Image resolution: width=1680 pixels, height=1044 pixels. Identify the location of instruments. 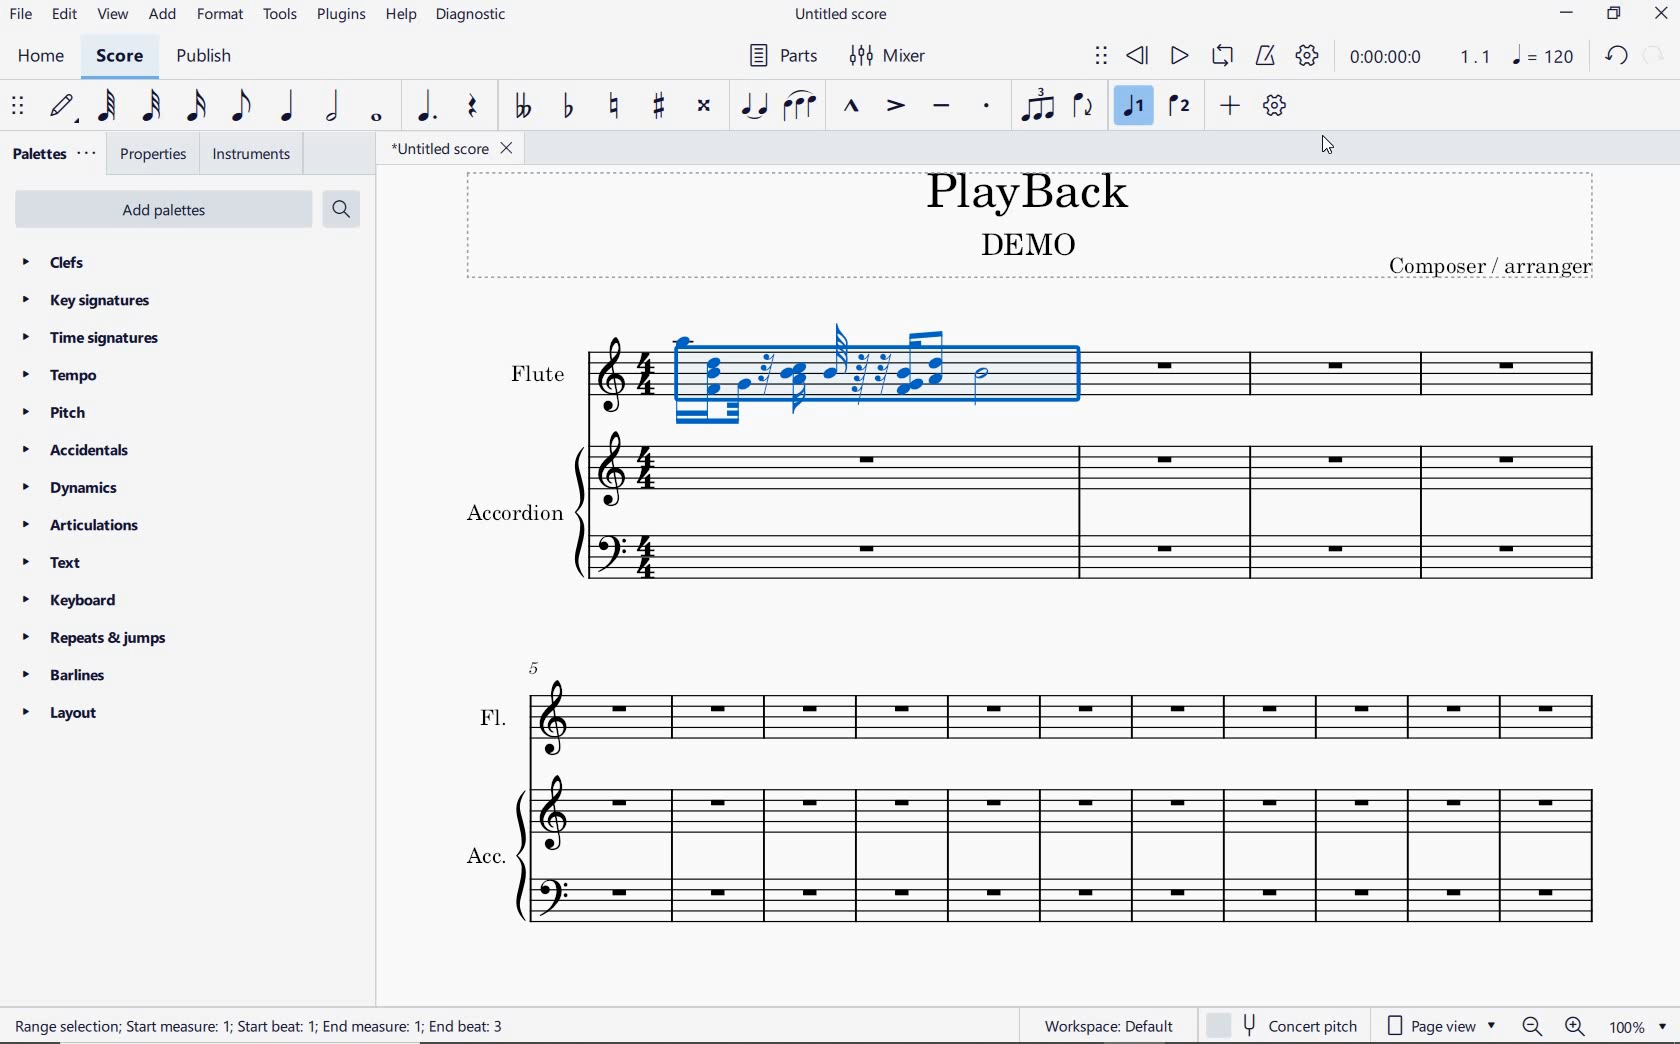
(253, 154).